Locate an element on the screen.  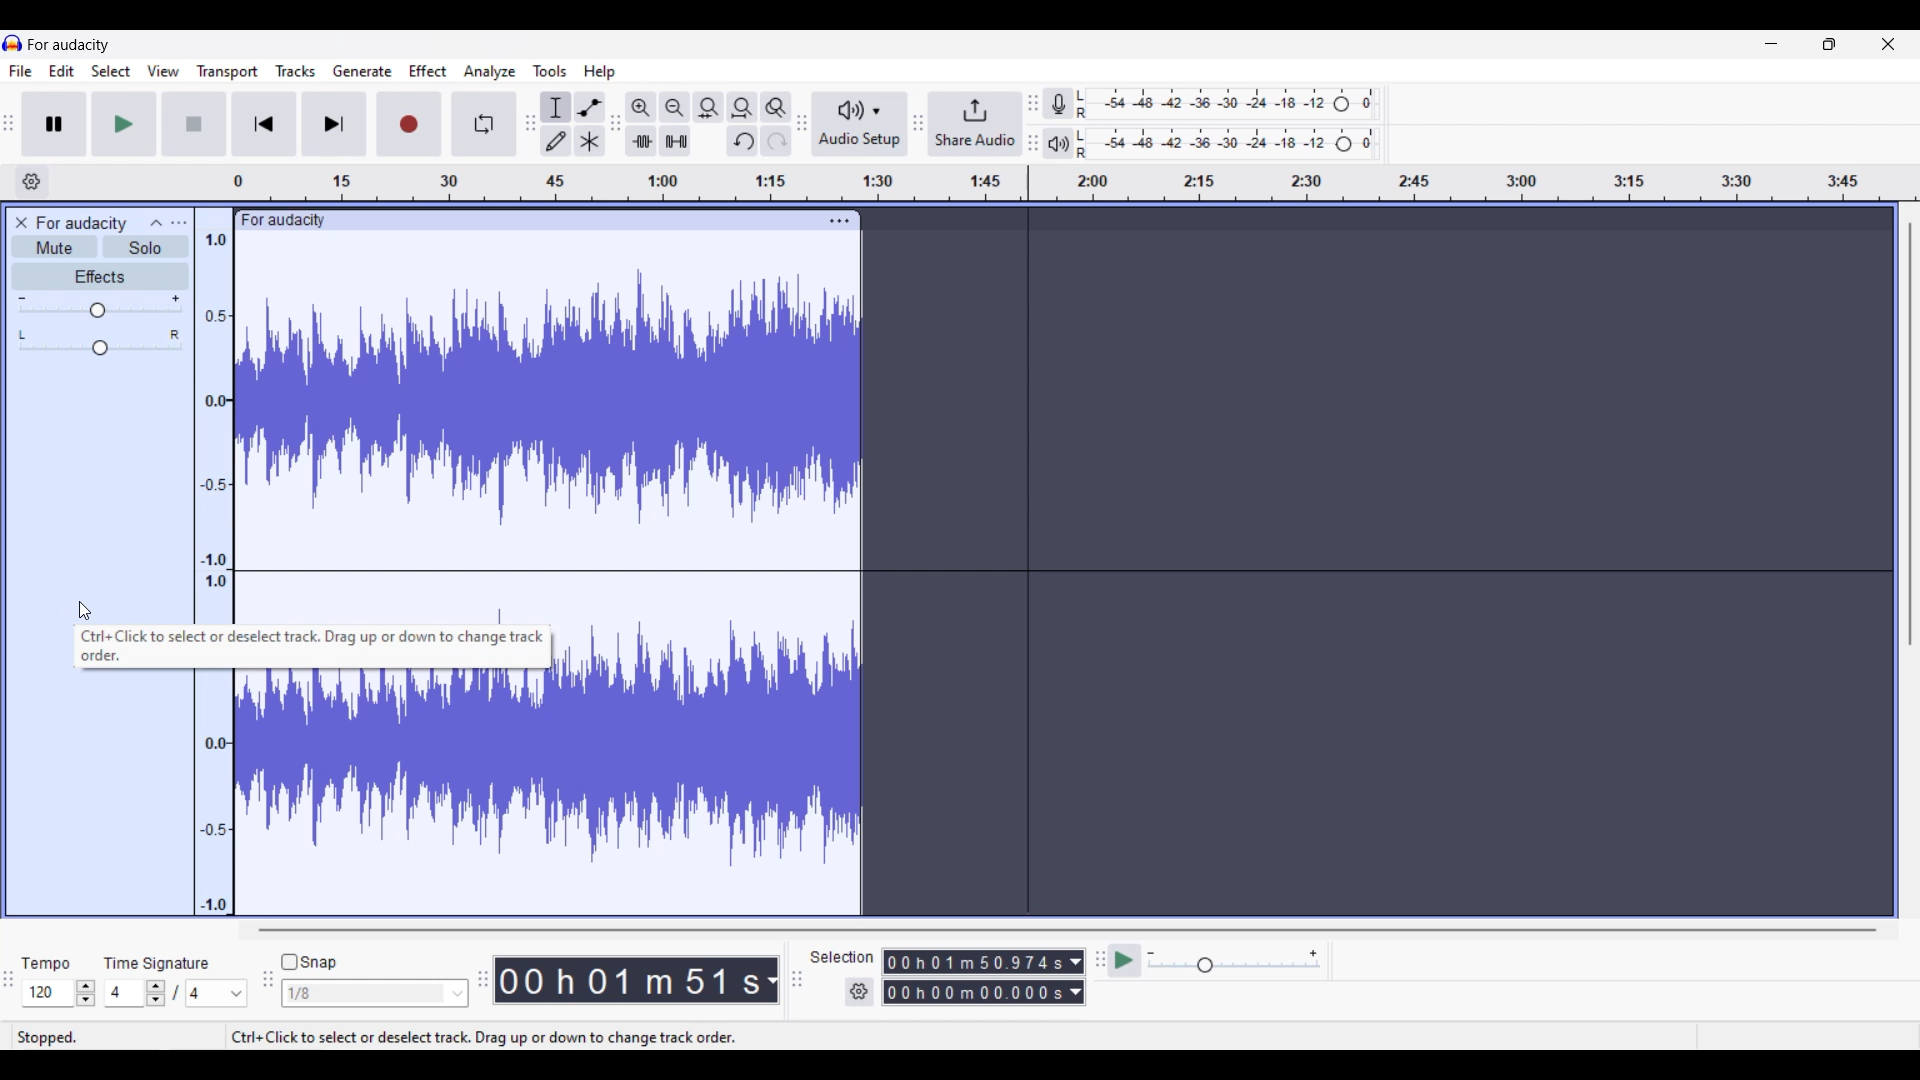
track waveform is located at coordinates (711, 743).